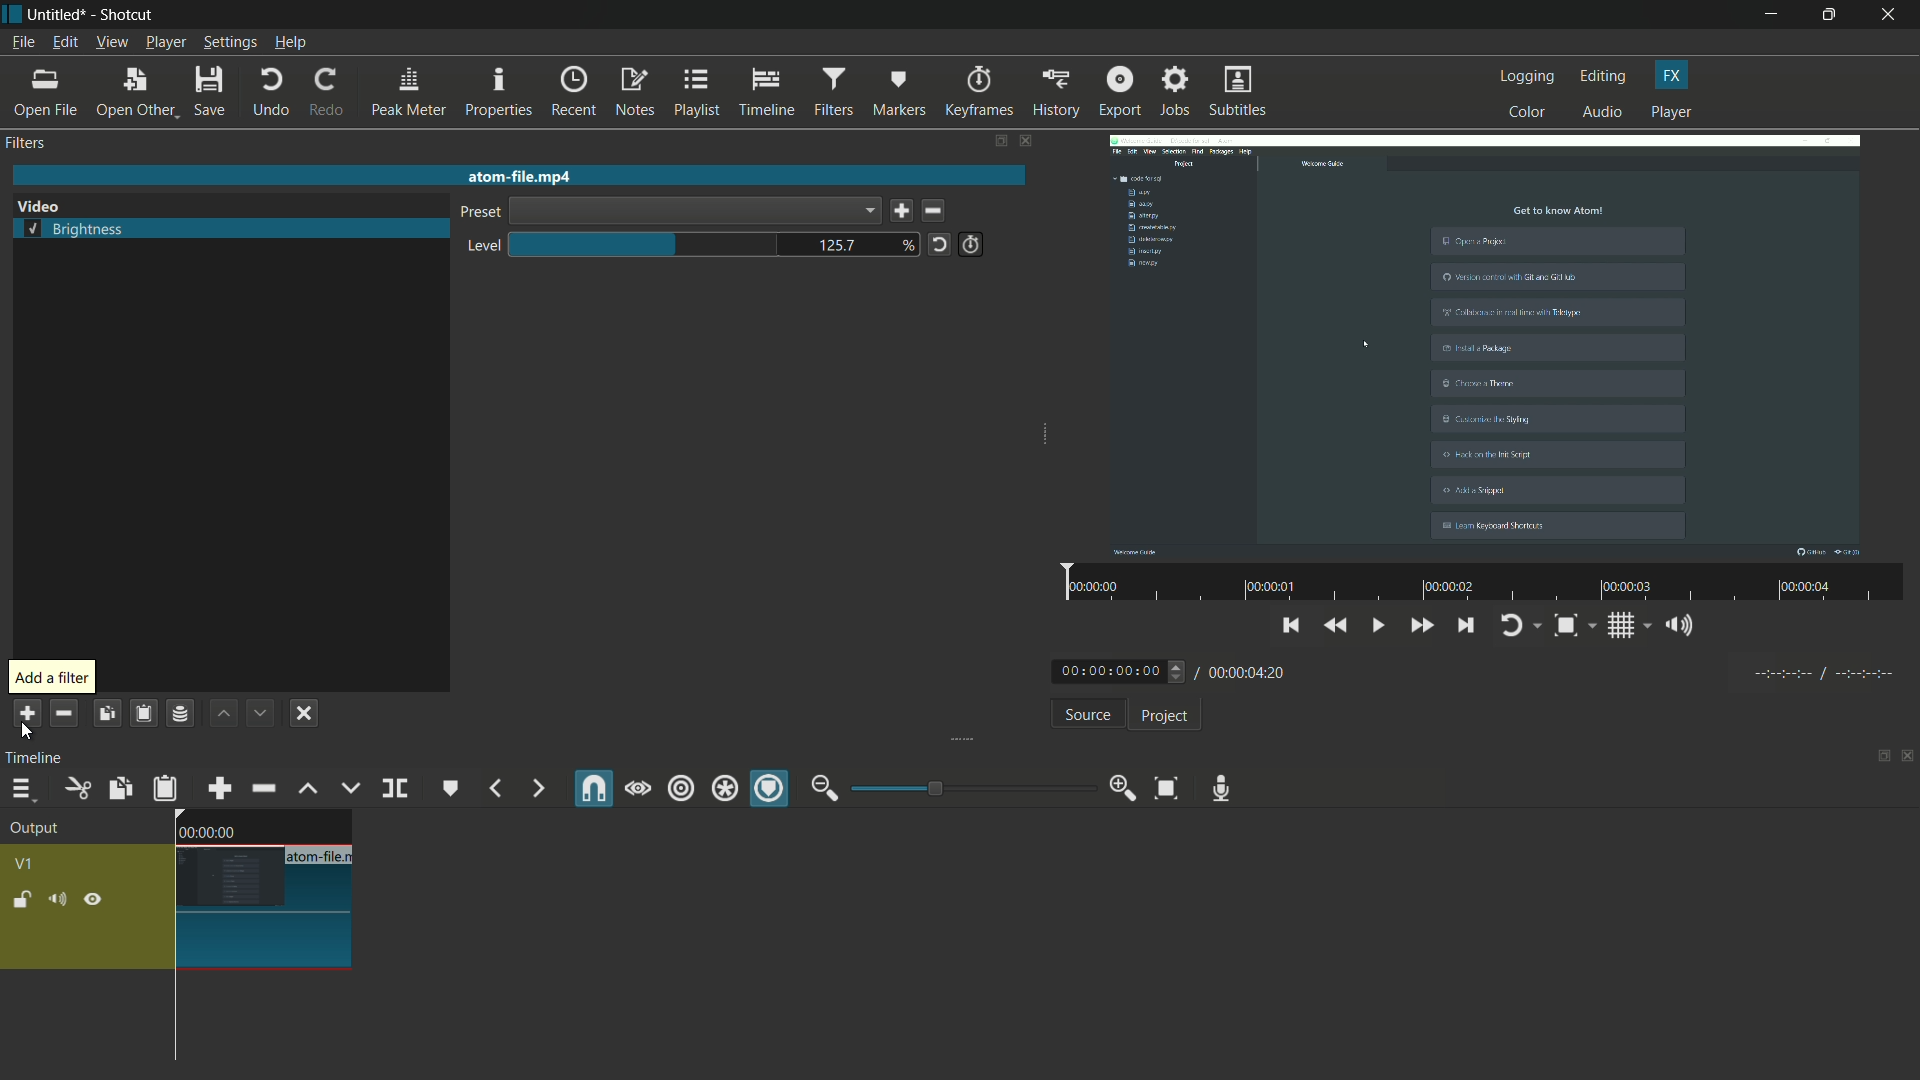  What do you see at coordinates (494, 789) in the screenshot?
I see `previous marker` at bounding box center [494, 789].